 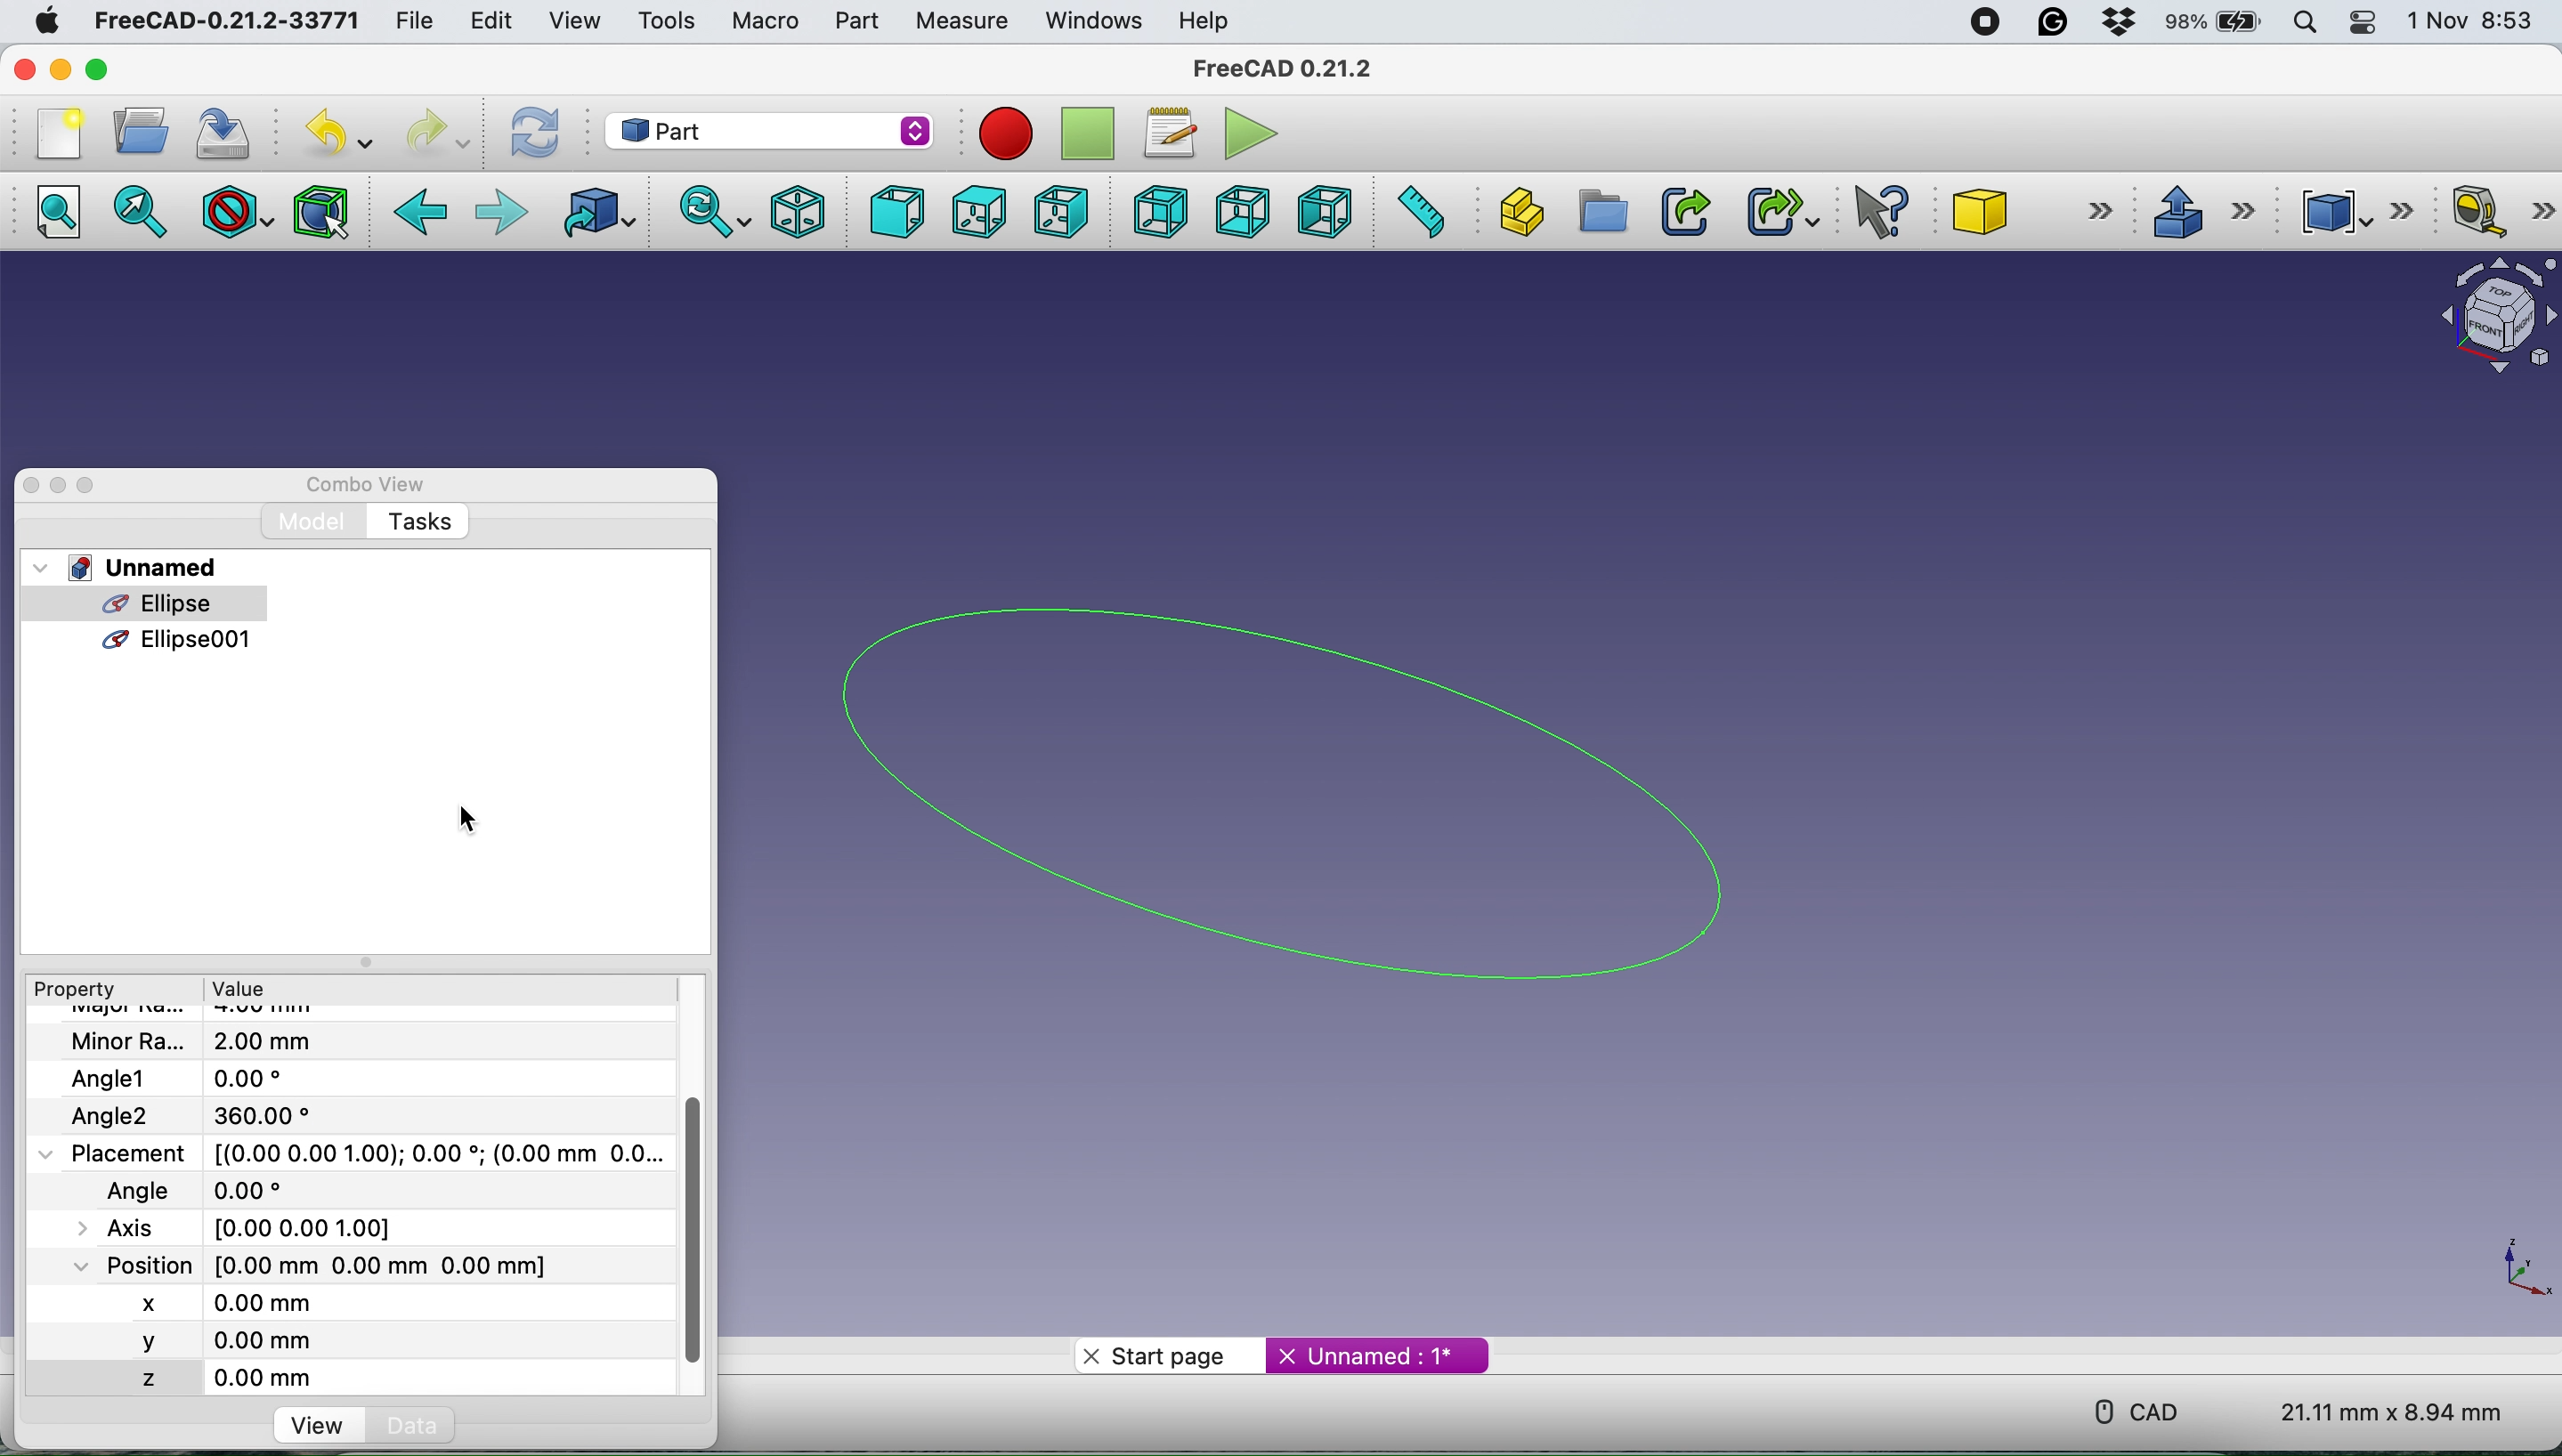 I want to click on start page, so click(x=1161, y=1355).